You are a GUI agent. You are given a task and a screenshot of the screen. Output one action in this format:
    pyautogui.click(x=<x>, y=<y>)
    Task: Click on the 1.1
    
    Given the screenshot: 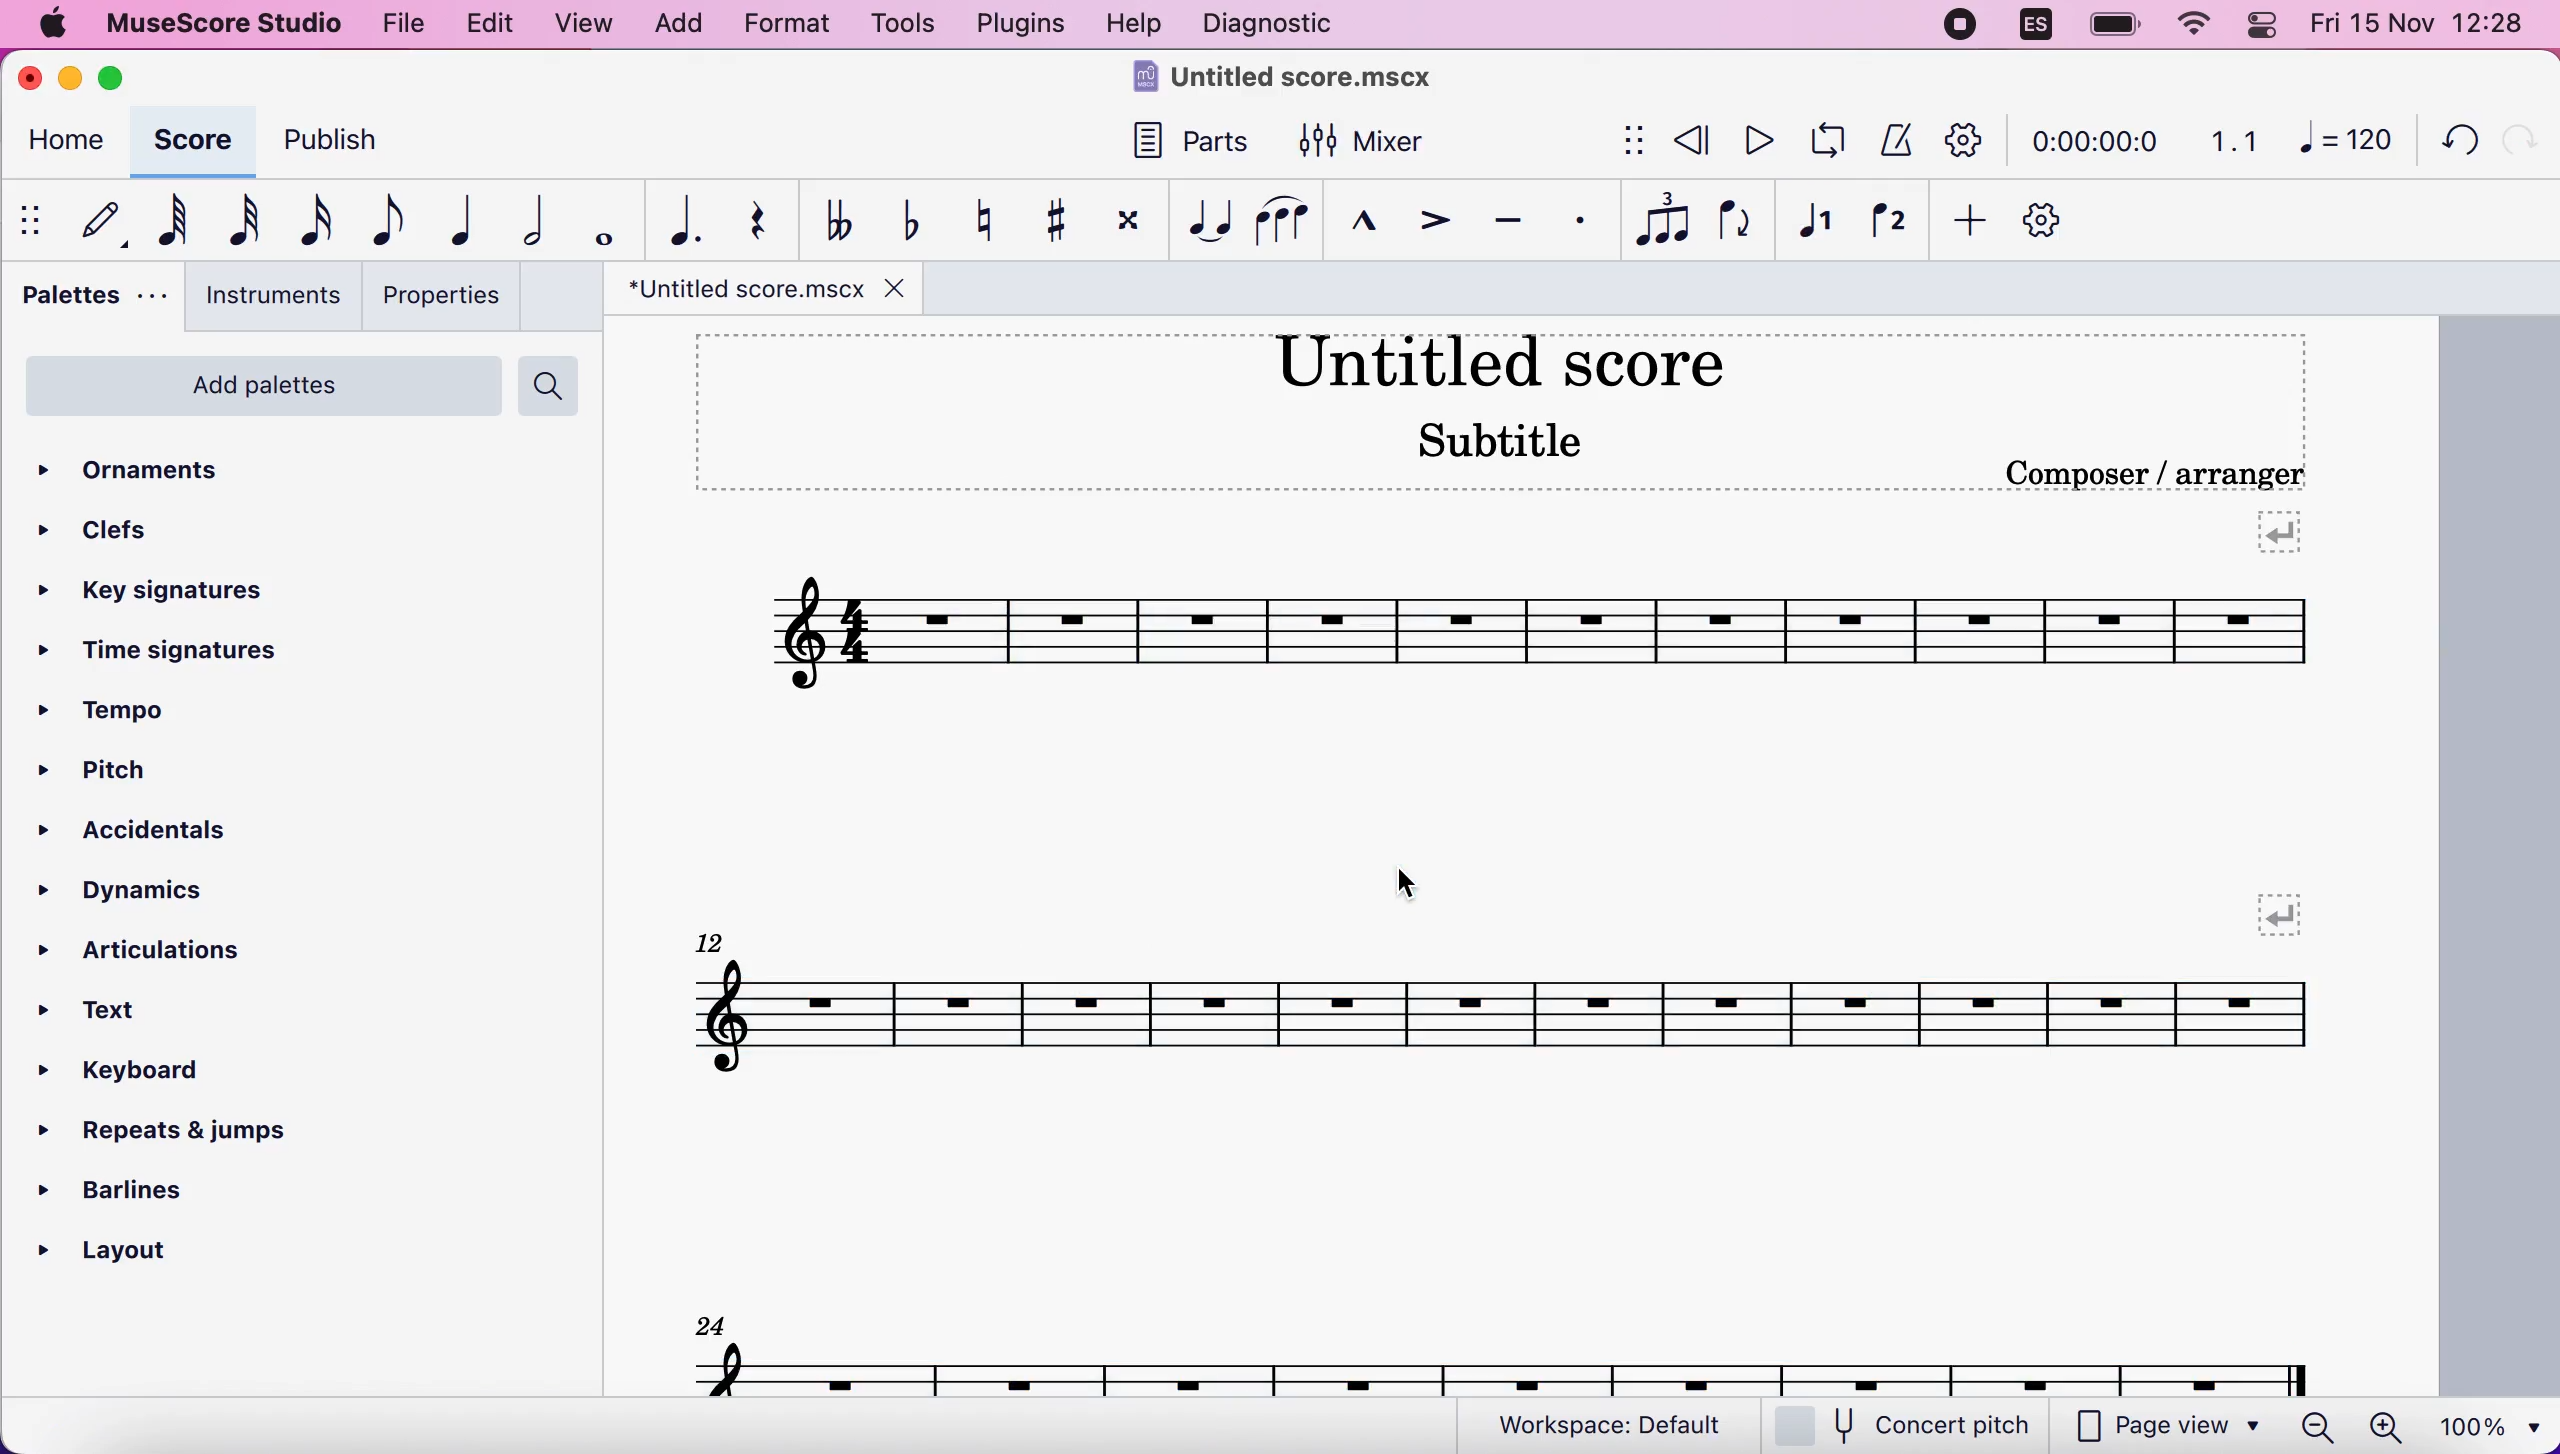 What is the action you would take?
    pyautogui.click(x=2234, y=140)
    